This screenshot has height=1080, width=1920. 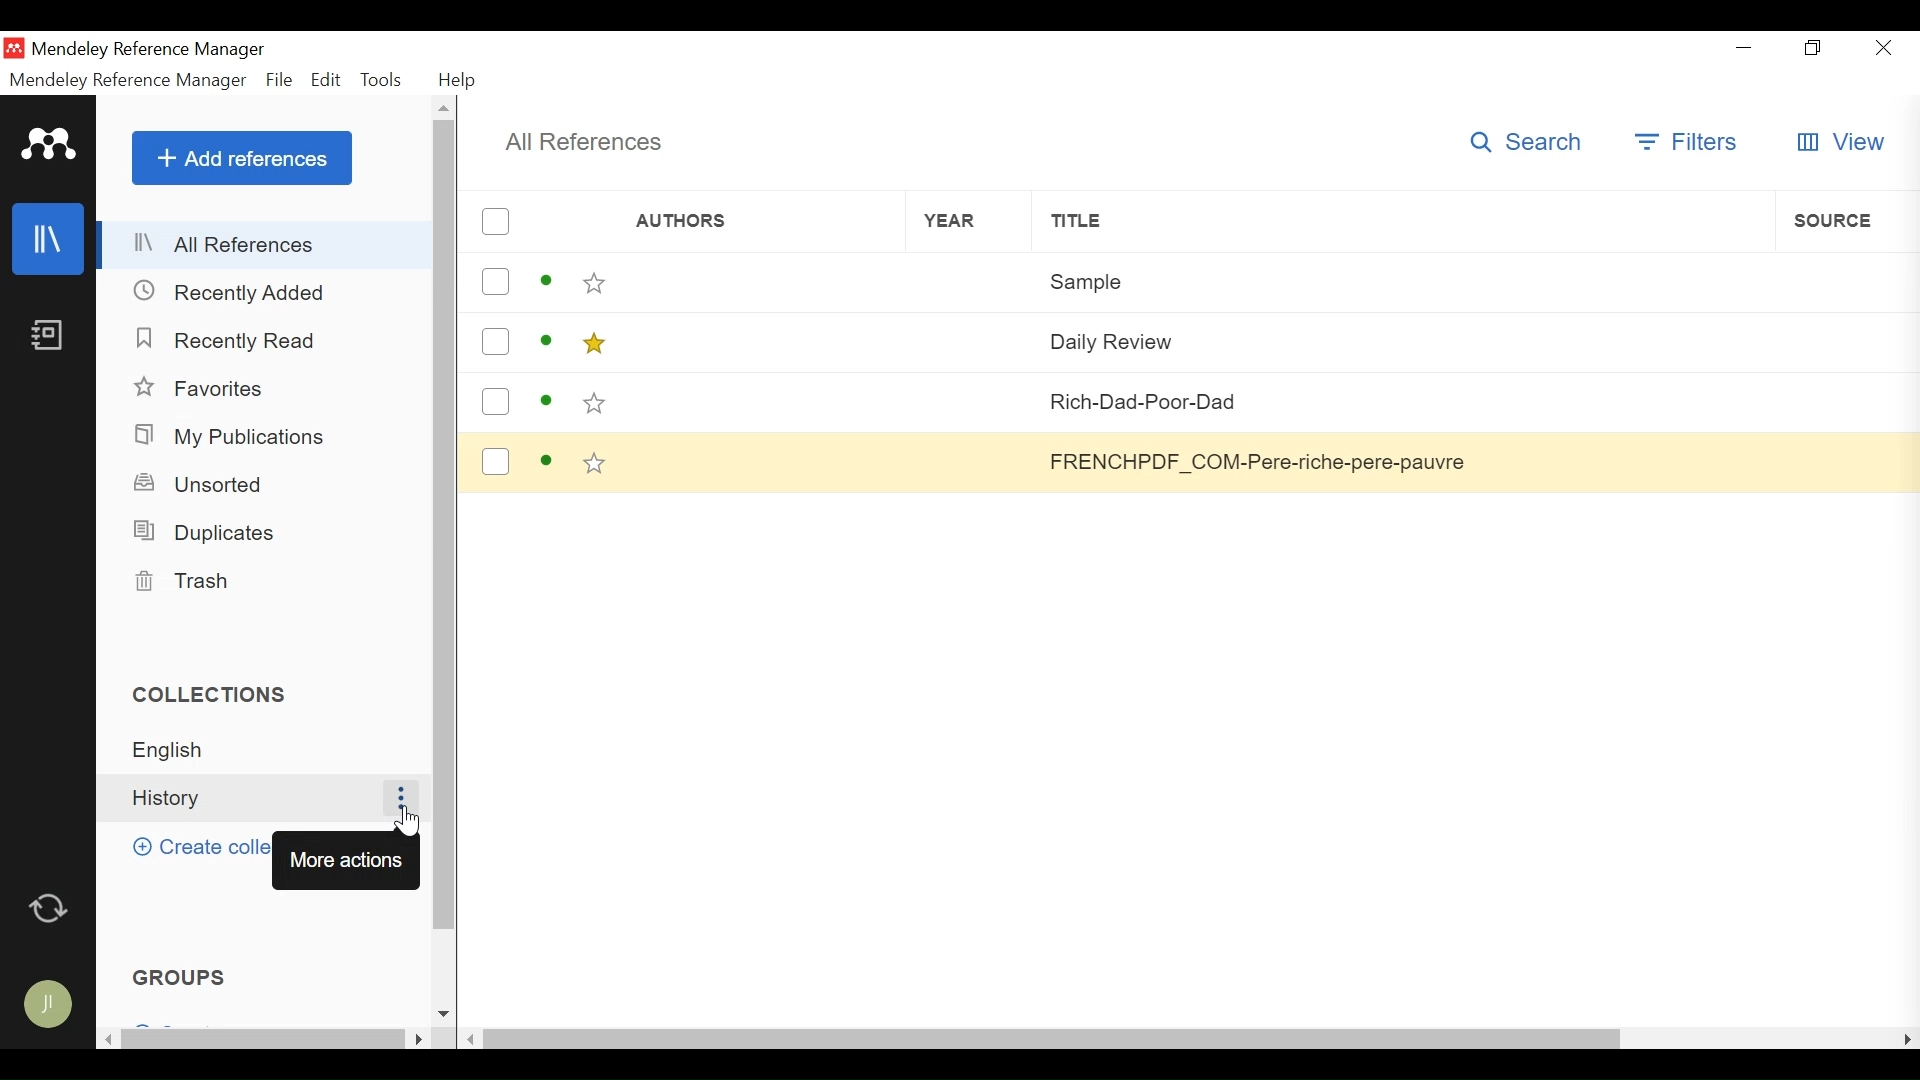 What do you see at coordinates (203, 532) in the screenshot?
I see `Duplicates` at bounding box center [203, 532].